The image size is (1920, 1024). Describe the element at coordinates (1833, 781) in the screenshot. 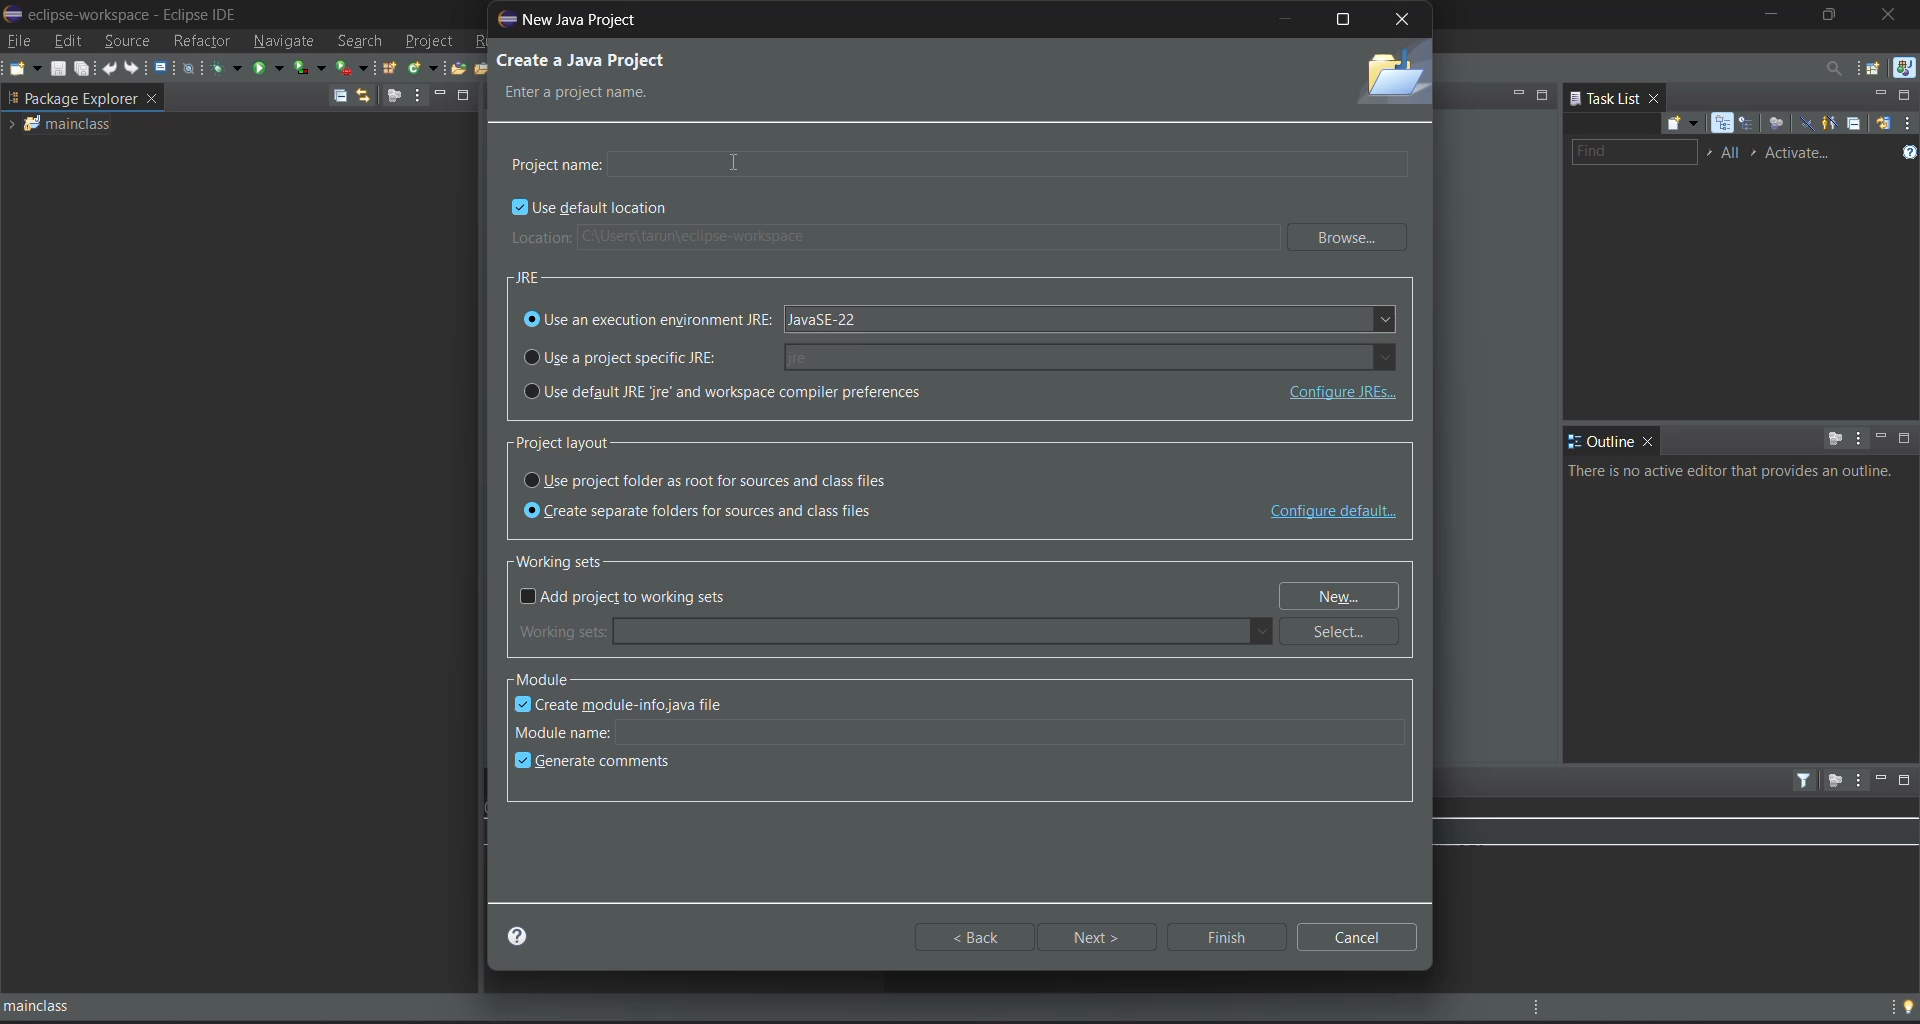

I see `focus on active task` at that location.